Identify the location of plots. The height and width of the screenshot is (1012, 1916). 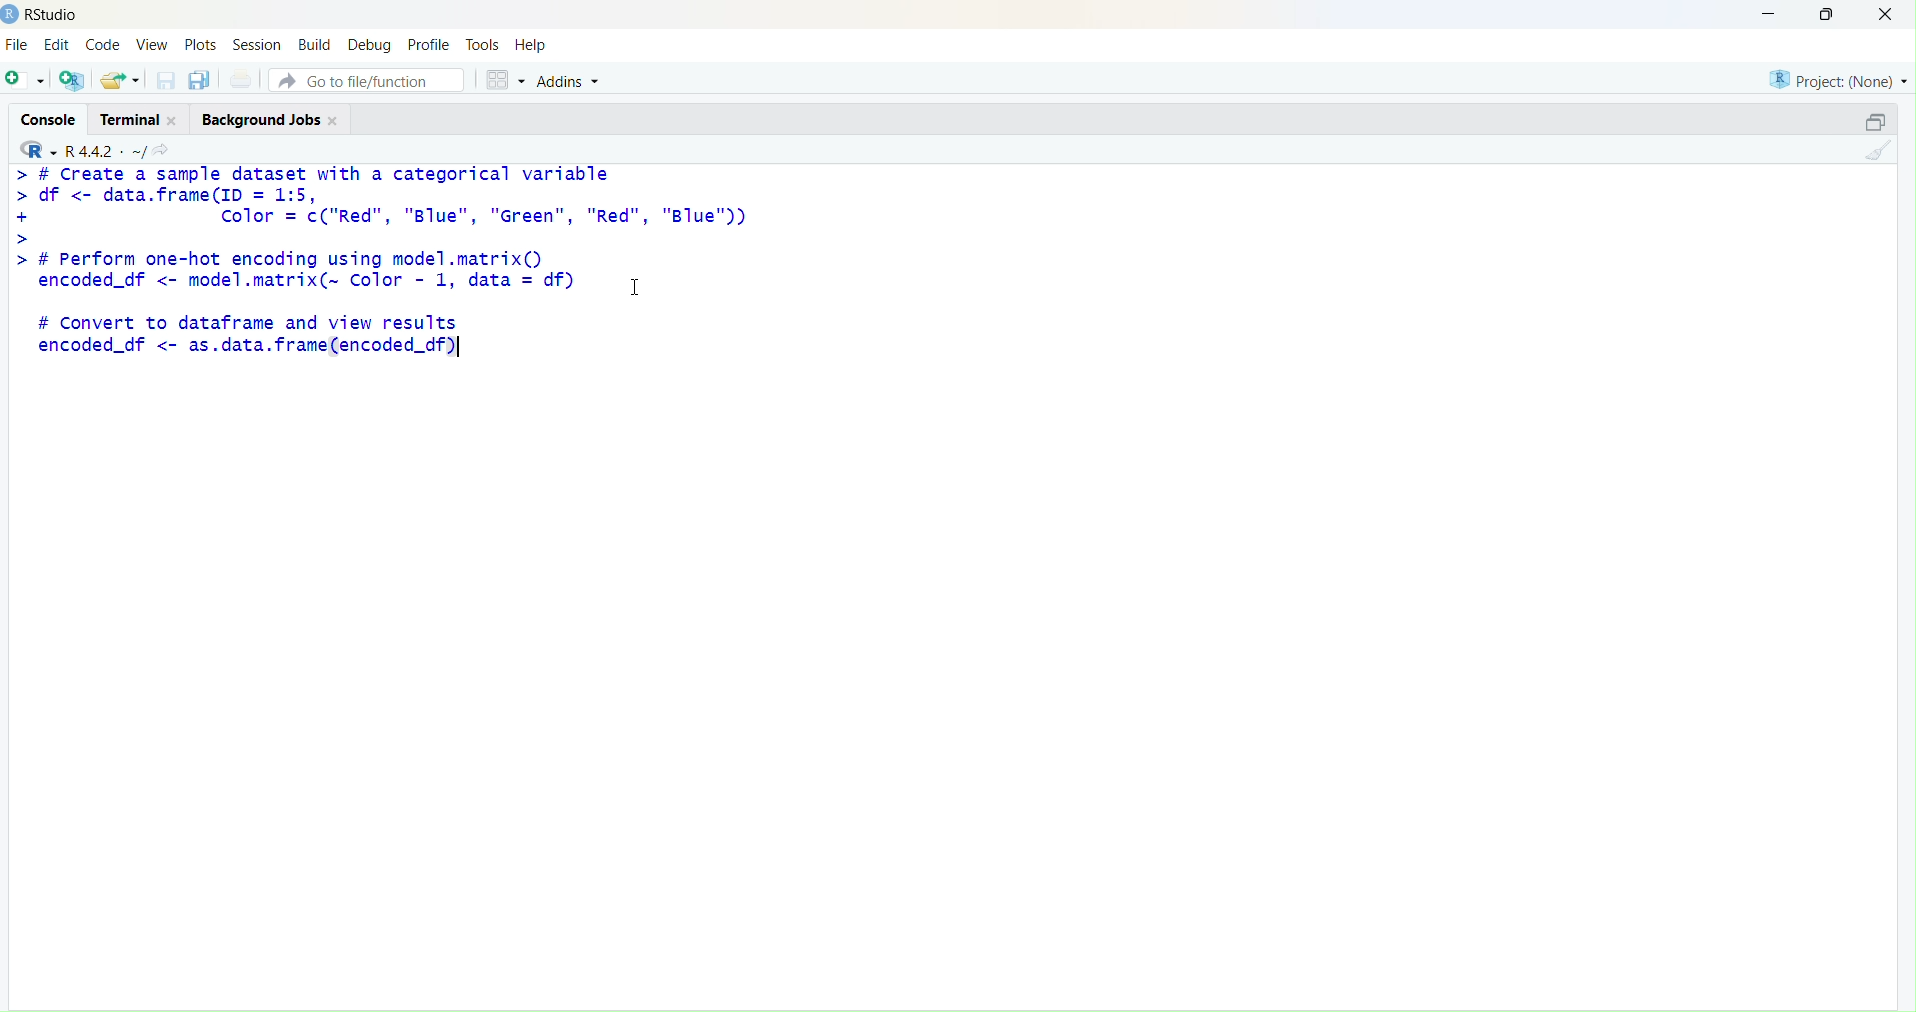
(200, 46).